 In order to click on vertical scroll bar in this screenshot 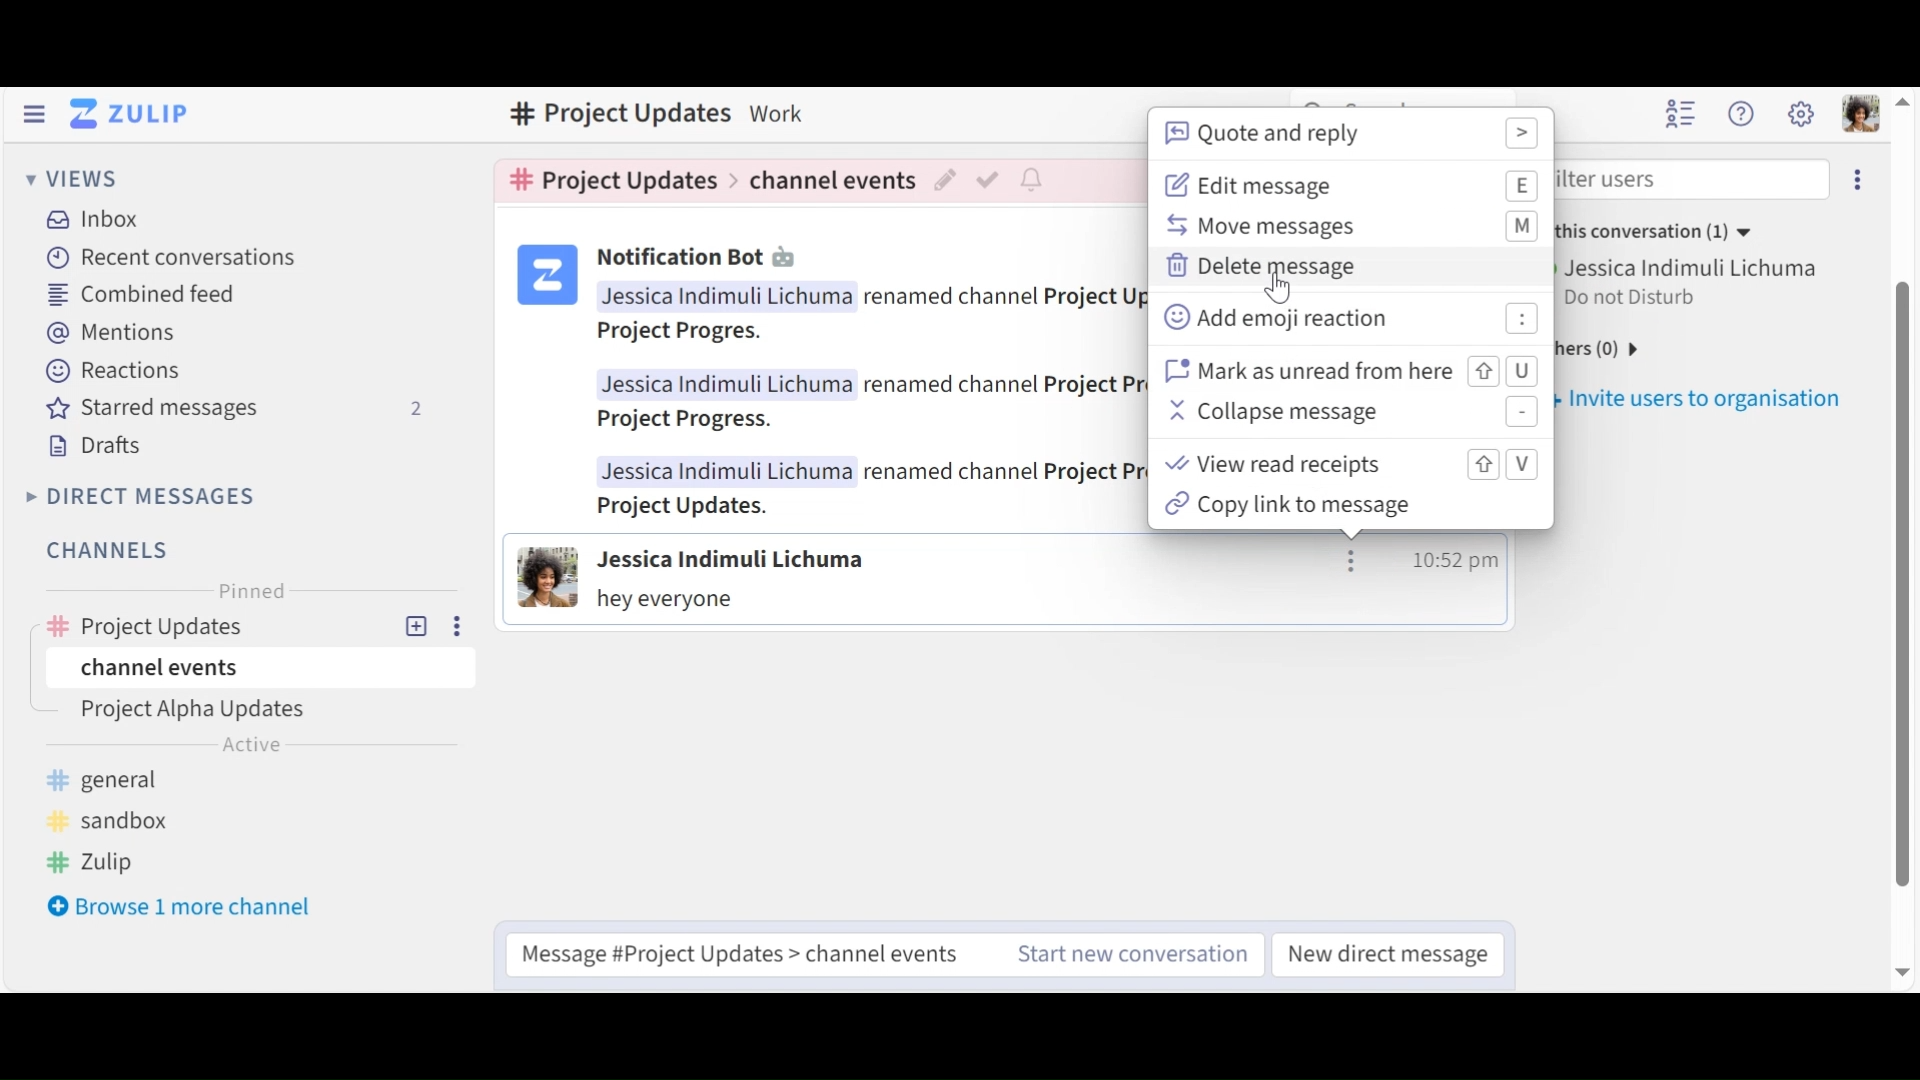, I will do `click(1903, 586)`.